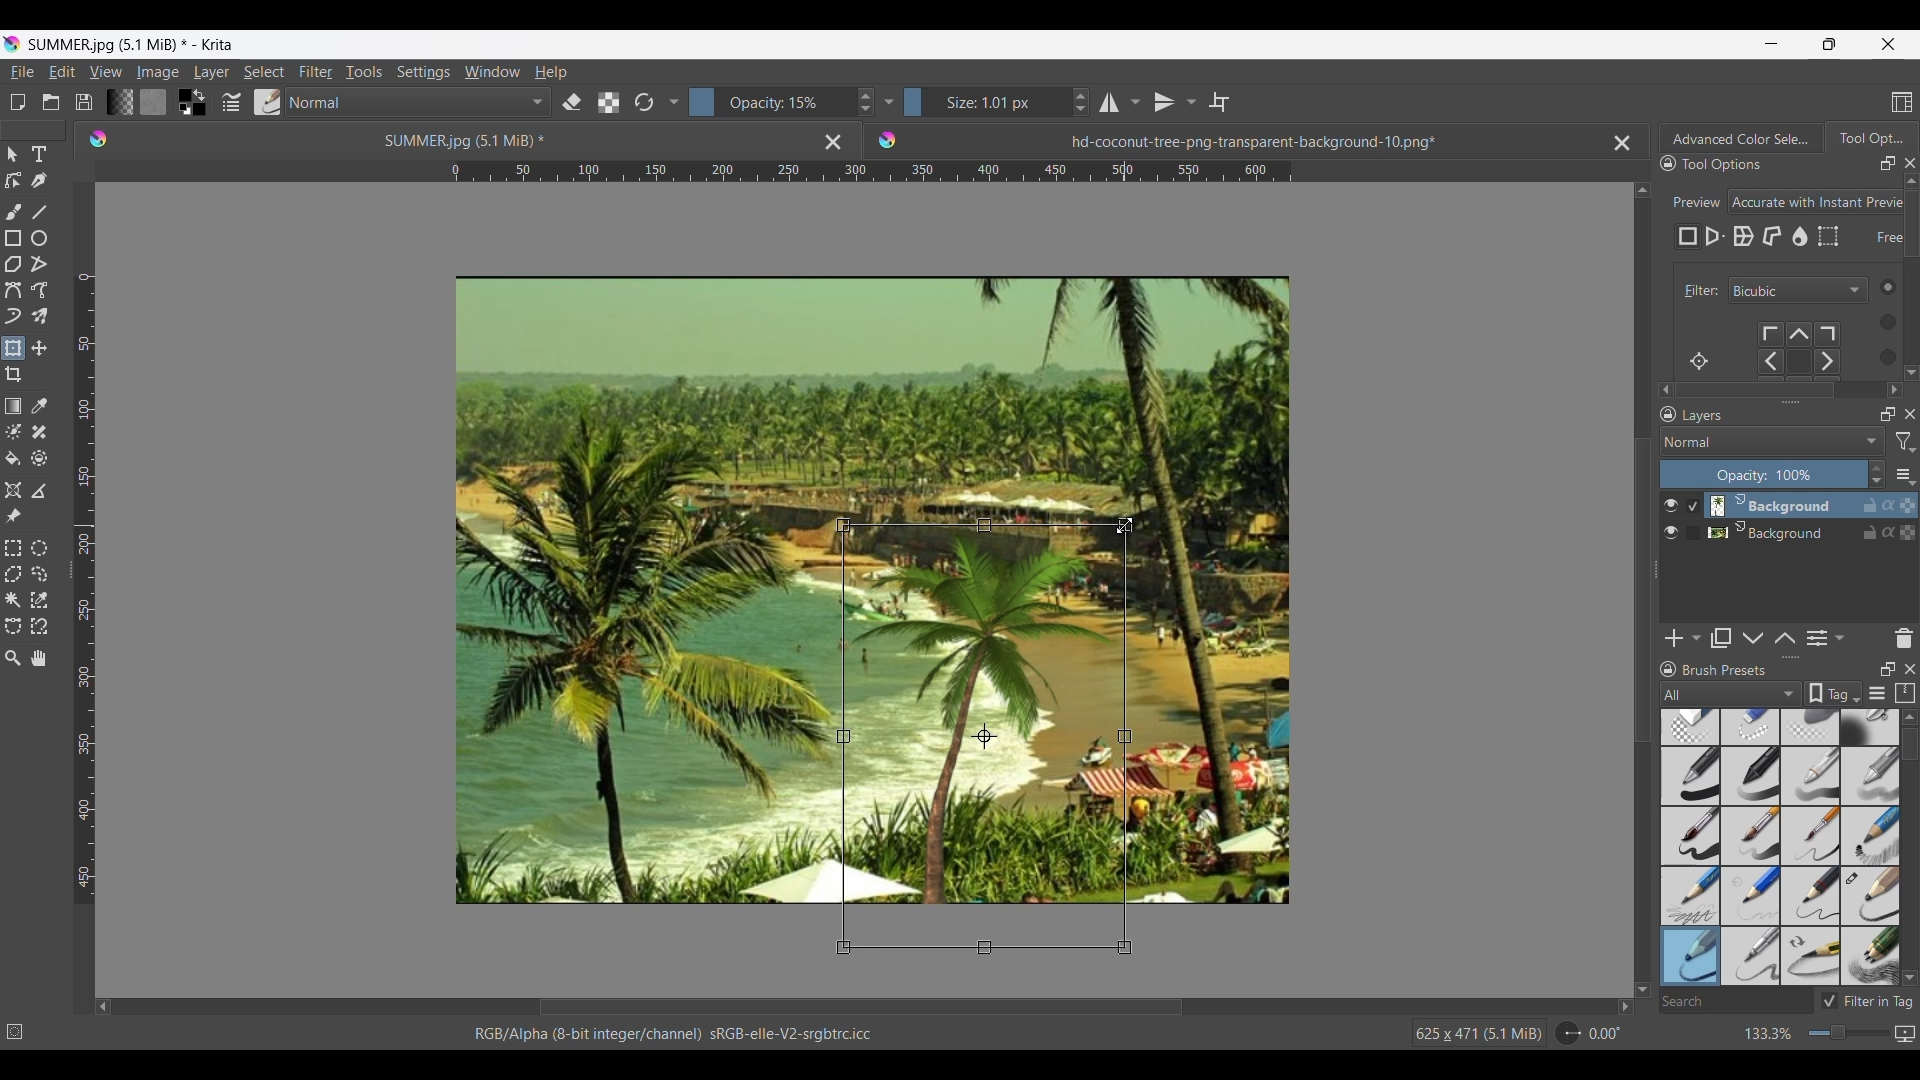 The width and height of the screenshot is (1920, 1080). What do you see at coordinates (551, 73) in the screenshot?
I see `Help` at bounding box center [551, 73].